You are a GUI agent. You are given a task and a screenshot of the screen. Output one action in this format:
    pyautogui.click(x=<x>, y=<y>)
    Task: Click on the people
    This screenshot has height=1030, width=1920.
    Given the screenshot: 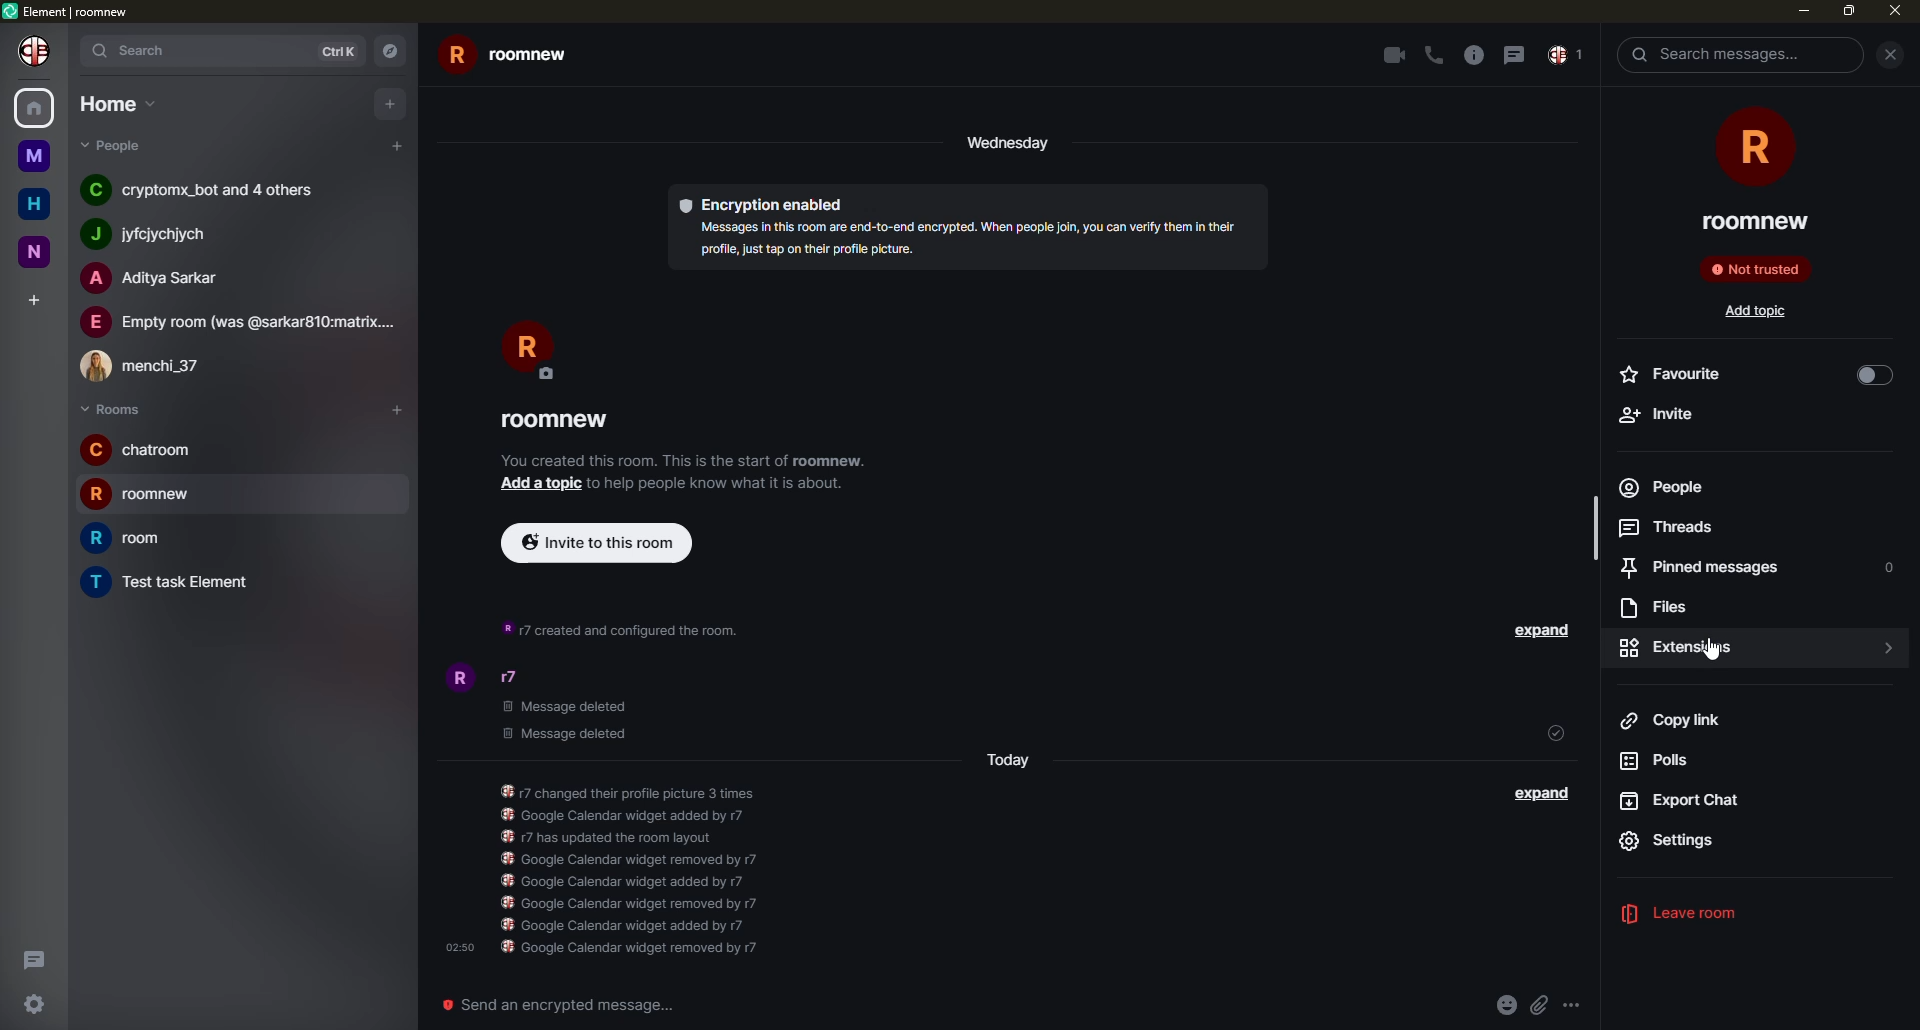 What is the action you would take?
    pyautogui.click(x=1657, y=486)
    